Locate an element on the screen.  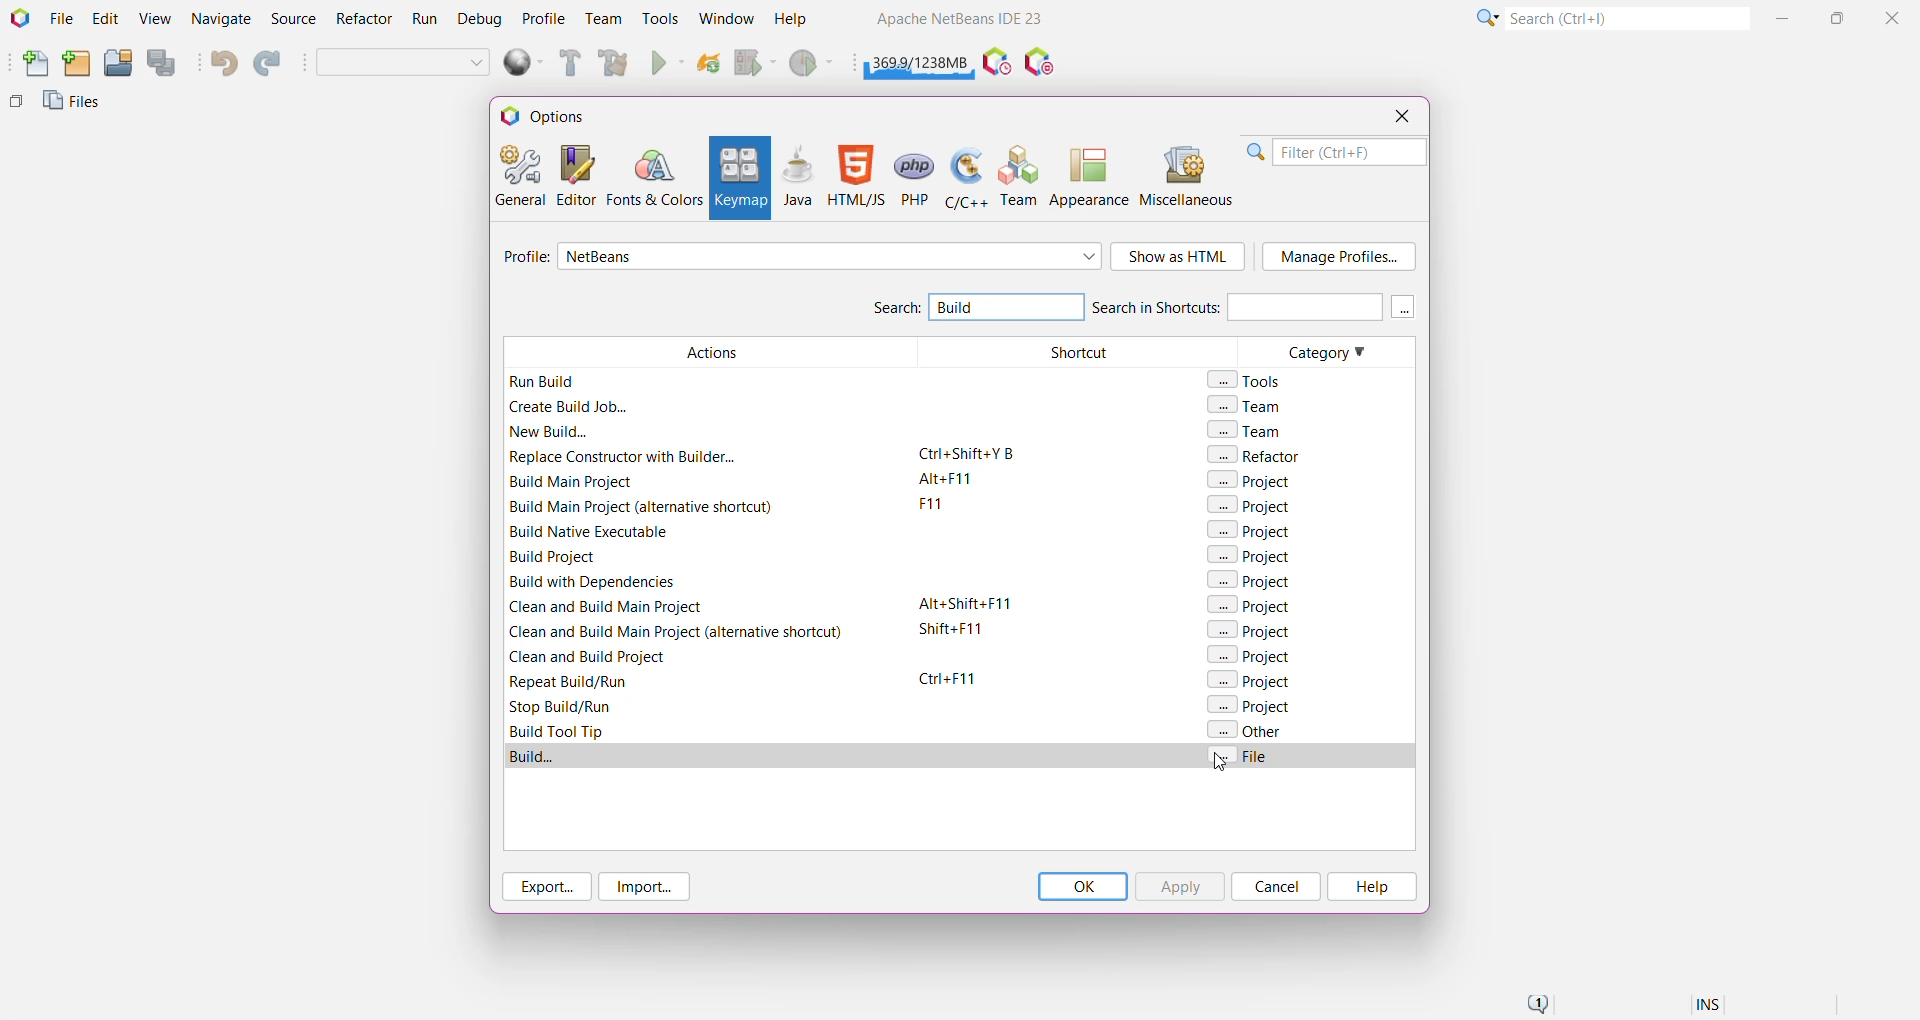
Profile Main project is located at coordinates (813, 65).